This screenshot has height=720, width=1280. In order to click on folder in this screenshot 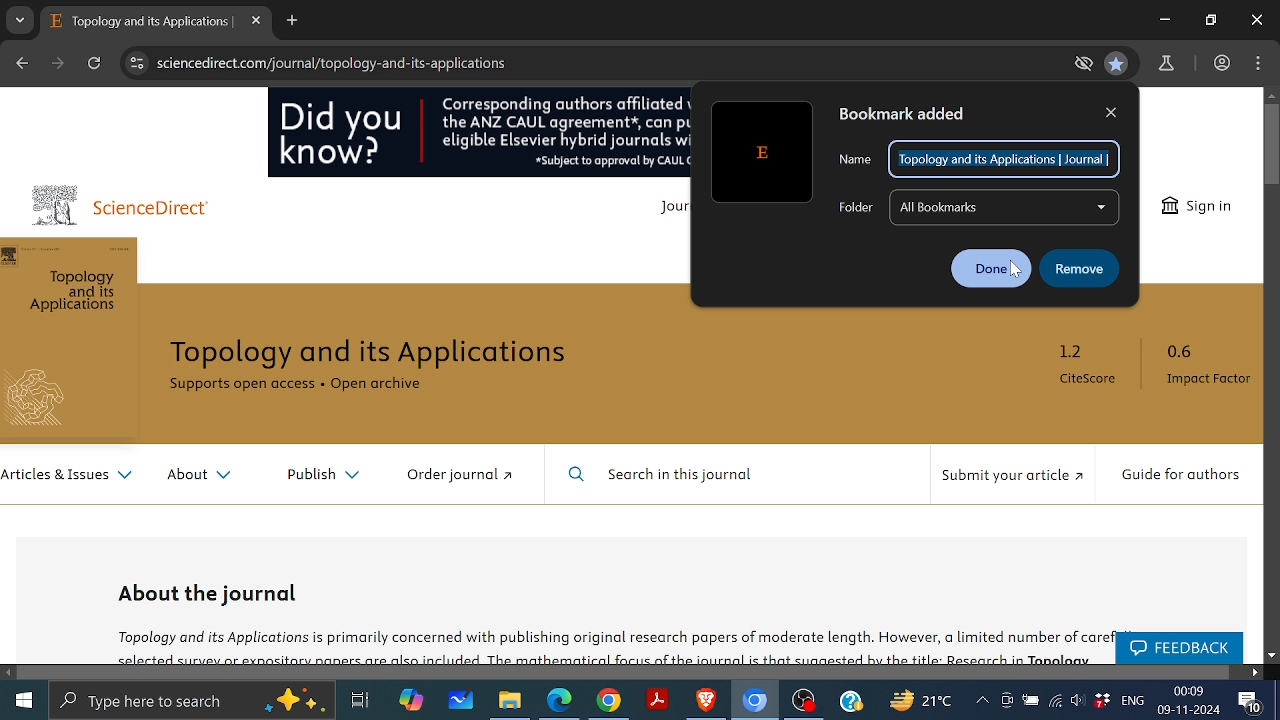, I will do `click(849, 207)`.